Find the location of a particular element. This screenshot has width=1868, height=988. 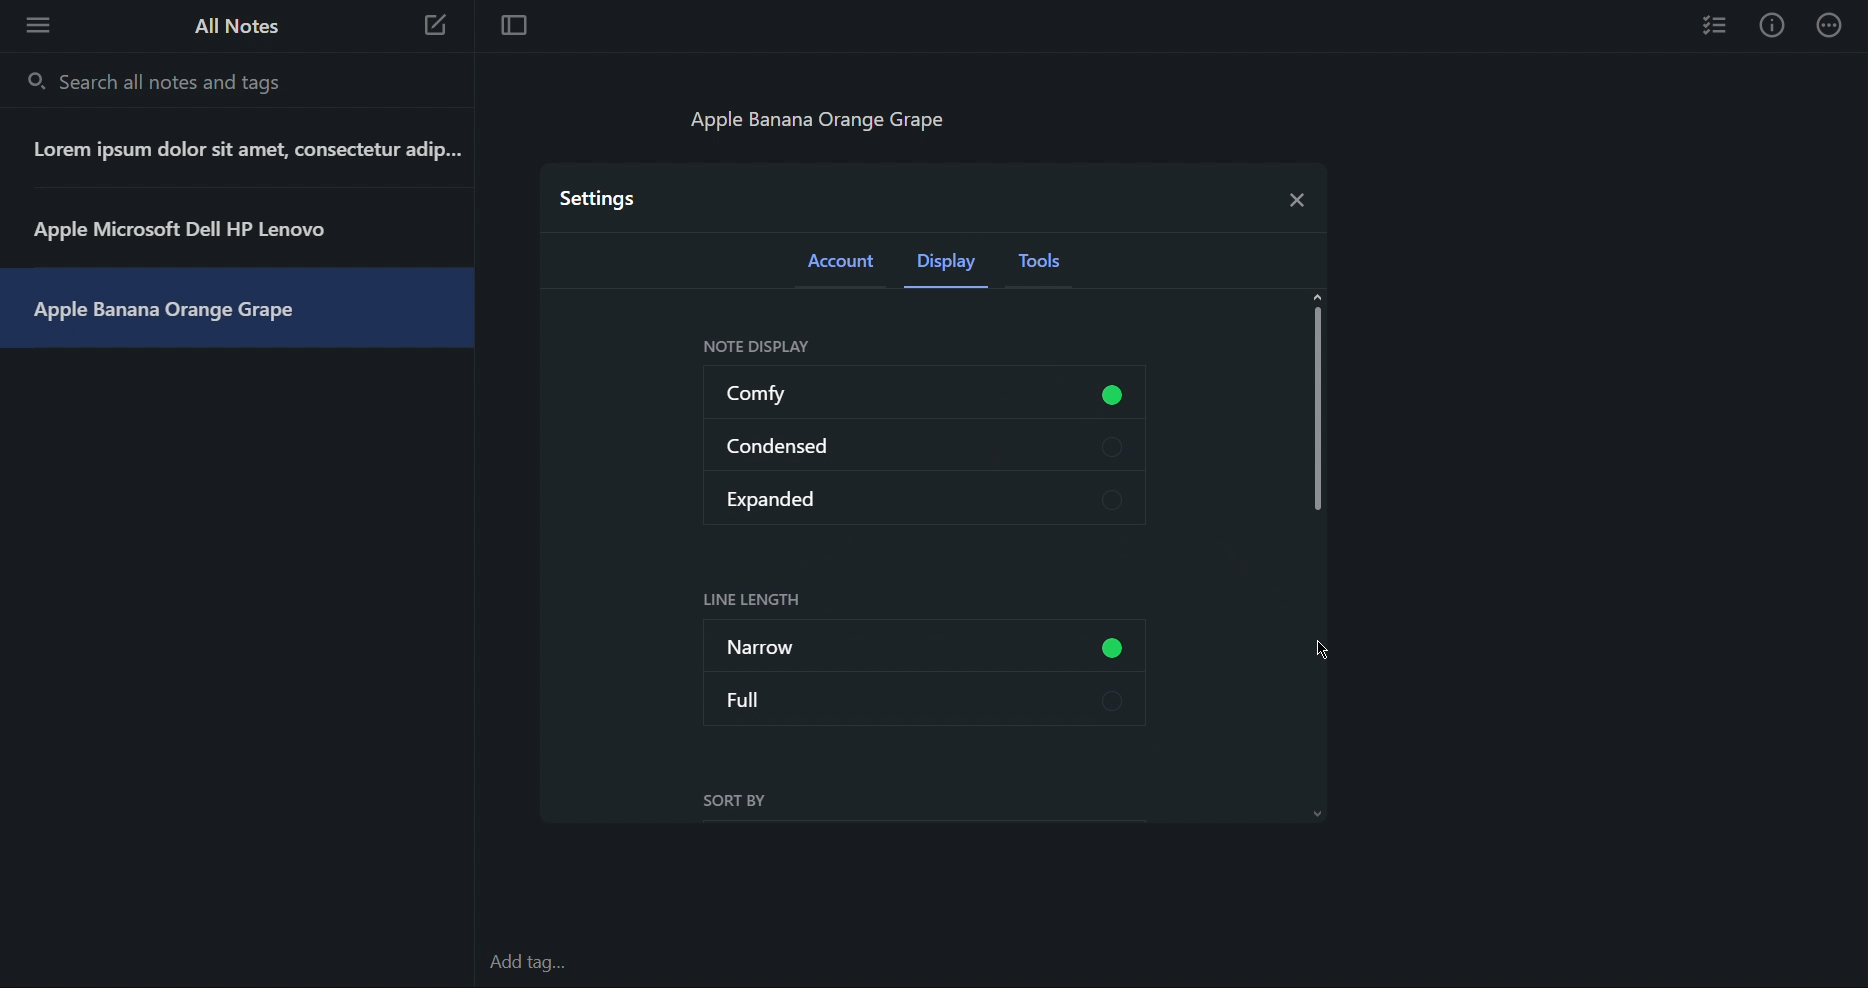

Condensed is located at coordinates (927, 447).